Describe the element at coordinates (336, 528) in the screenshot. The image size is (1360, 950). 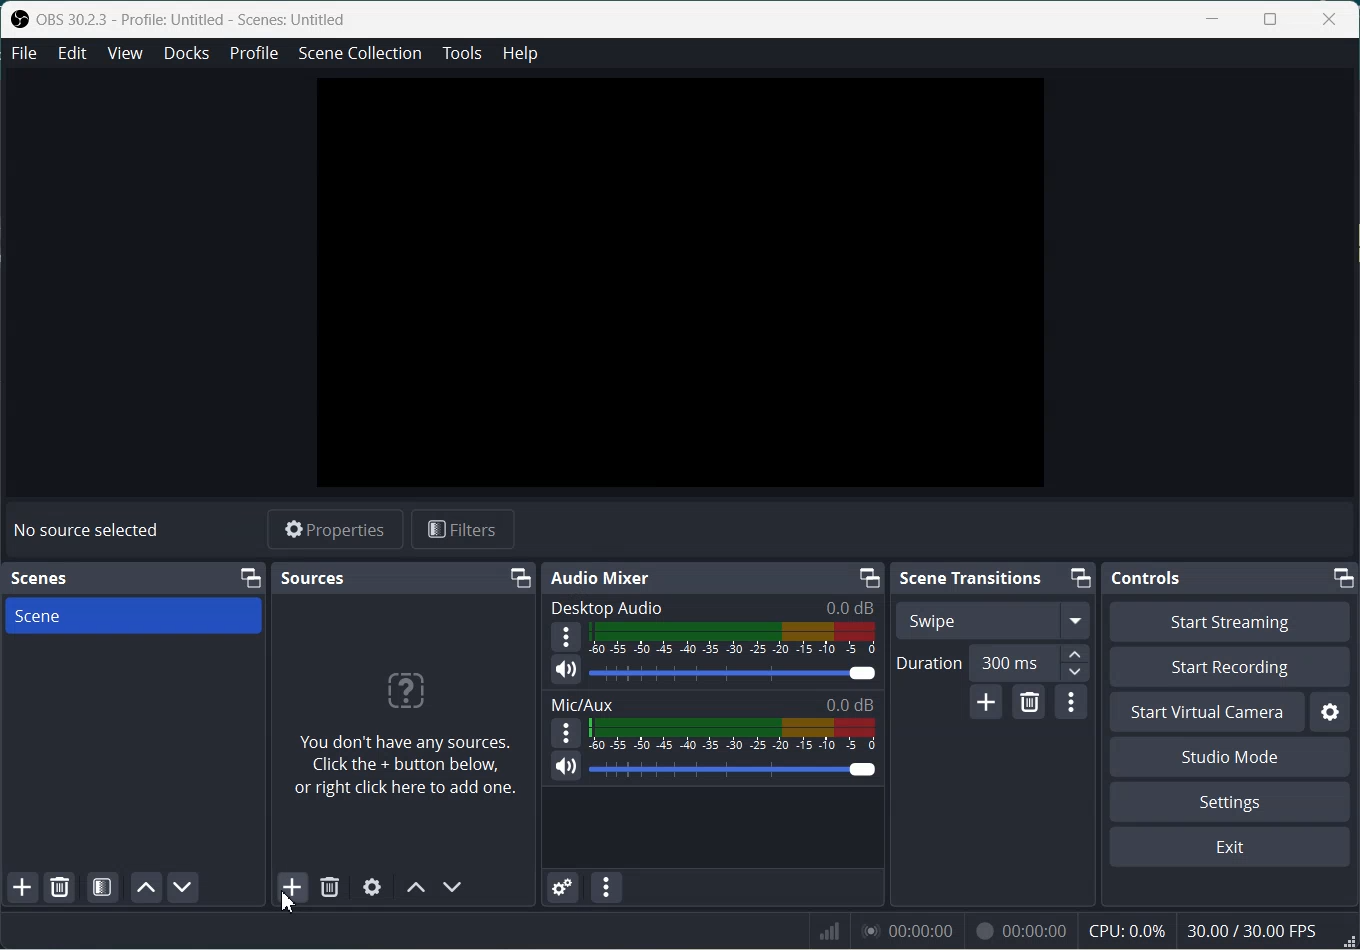
I see `Properties` at that location.